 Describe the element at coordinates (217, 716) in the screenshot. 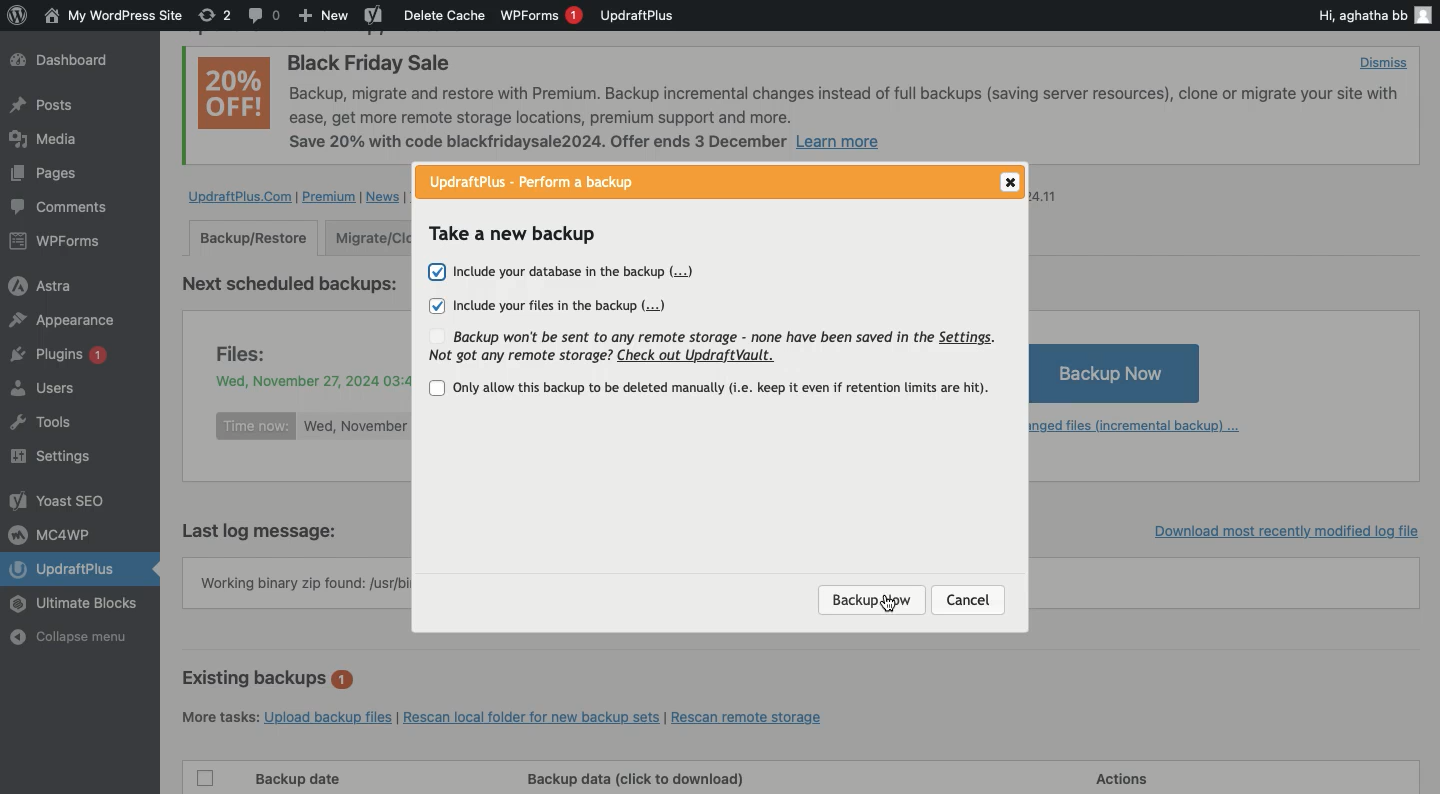

I see `More tasks:` at that location.